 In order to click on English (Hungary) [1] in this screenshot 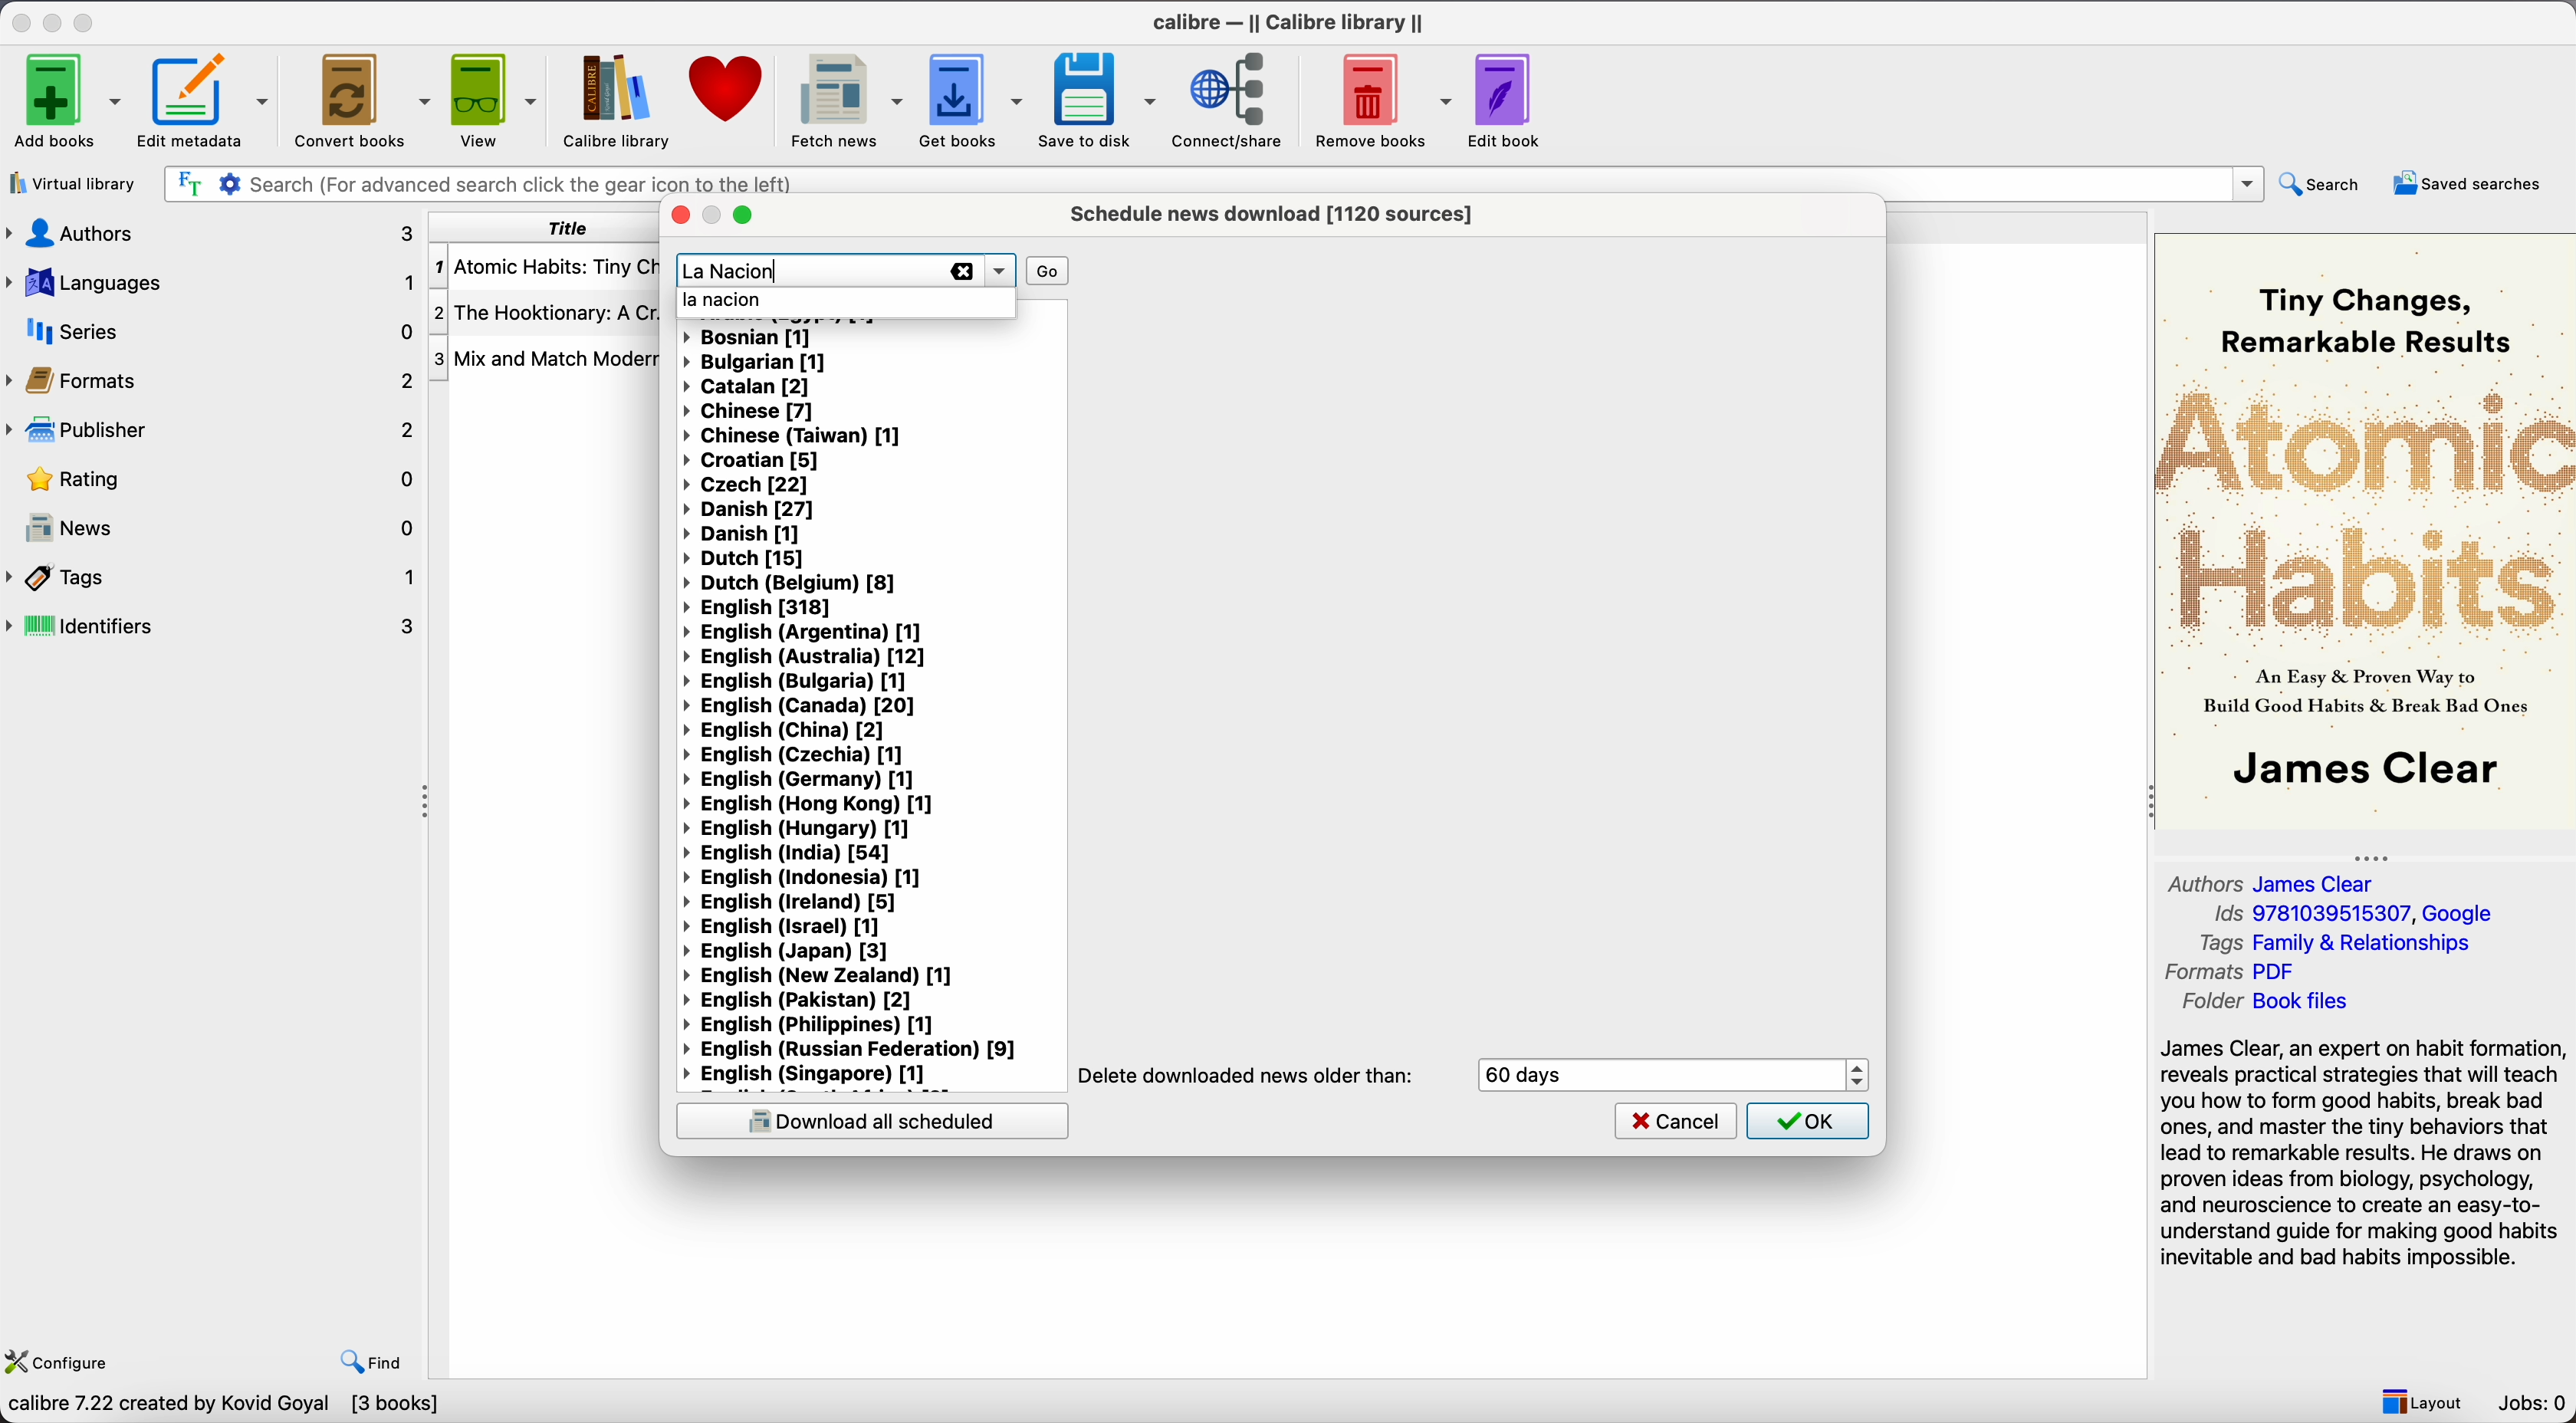, I will do `click(800, 829)`.